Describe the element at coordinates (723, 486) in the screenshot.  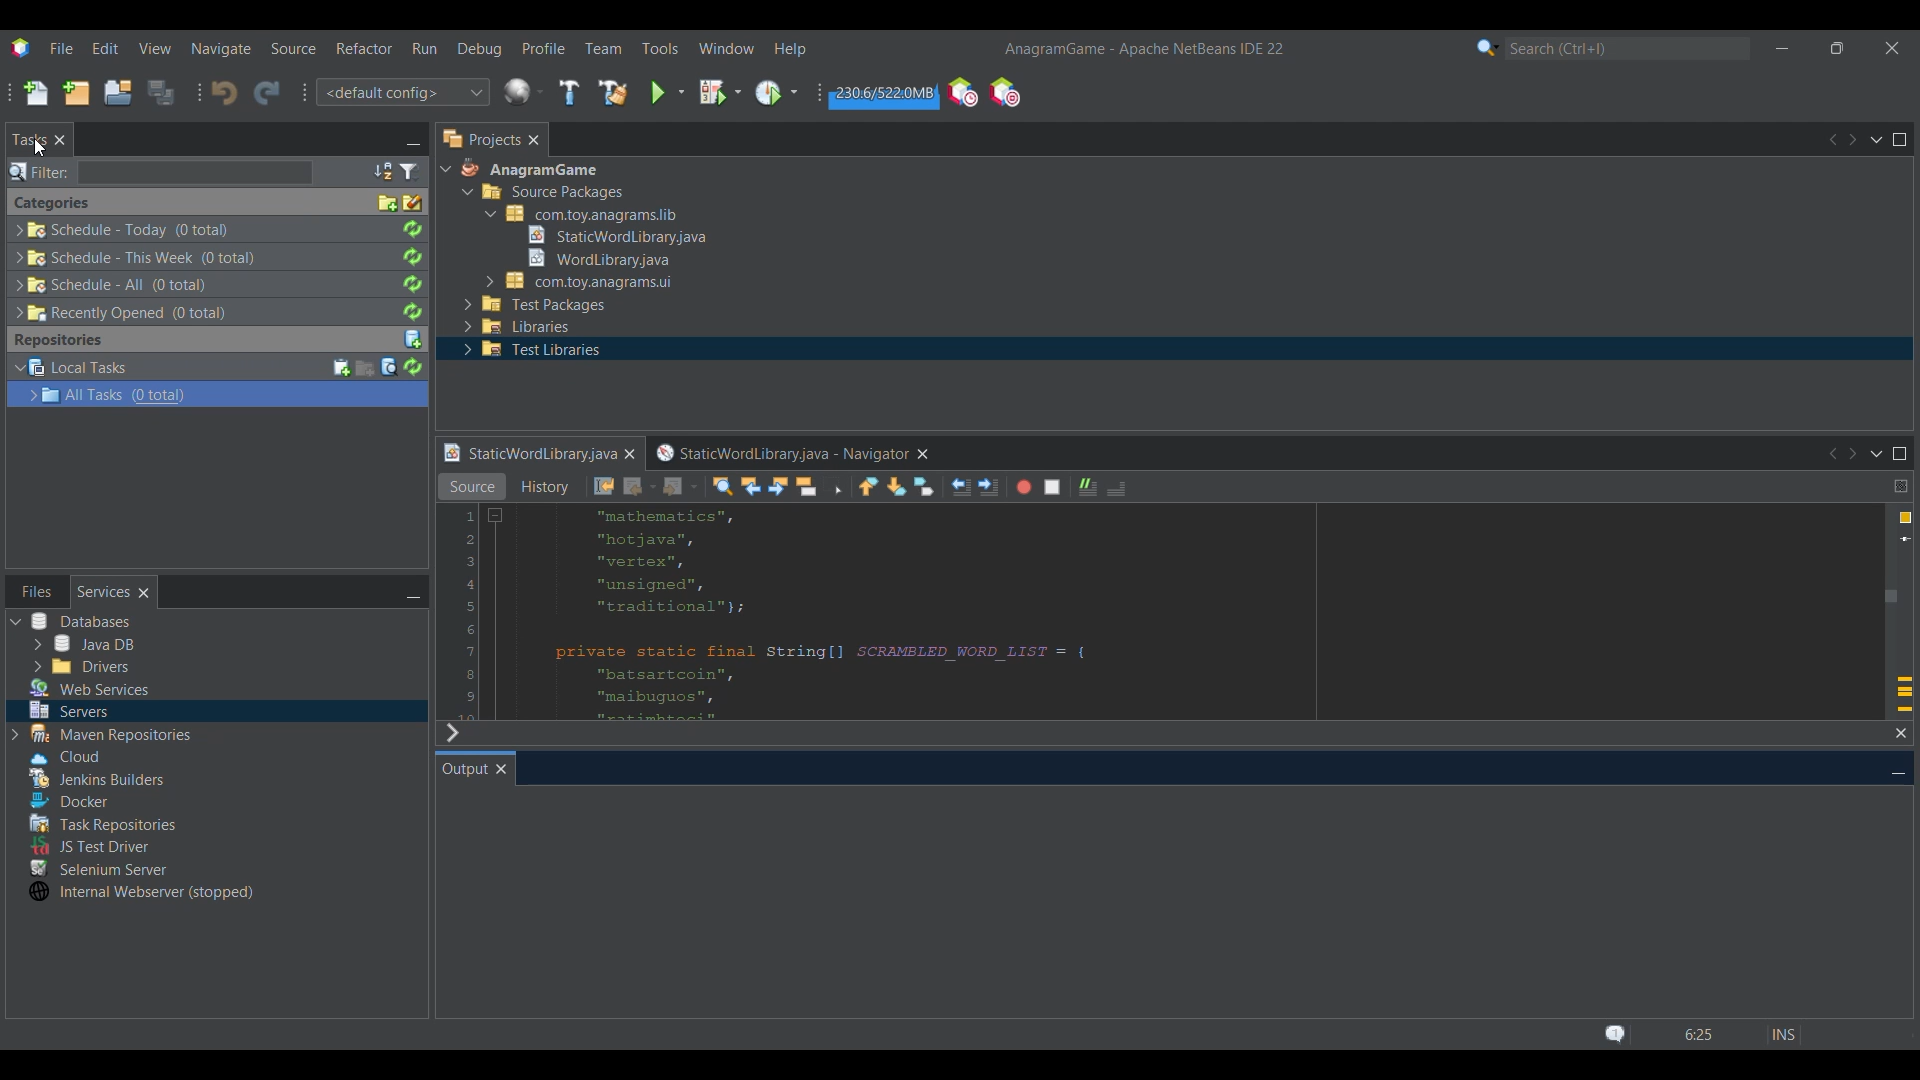
I see `Find selection` at that location.